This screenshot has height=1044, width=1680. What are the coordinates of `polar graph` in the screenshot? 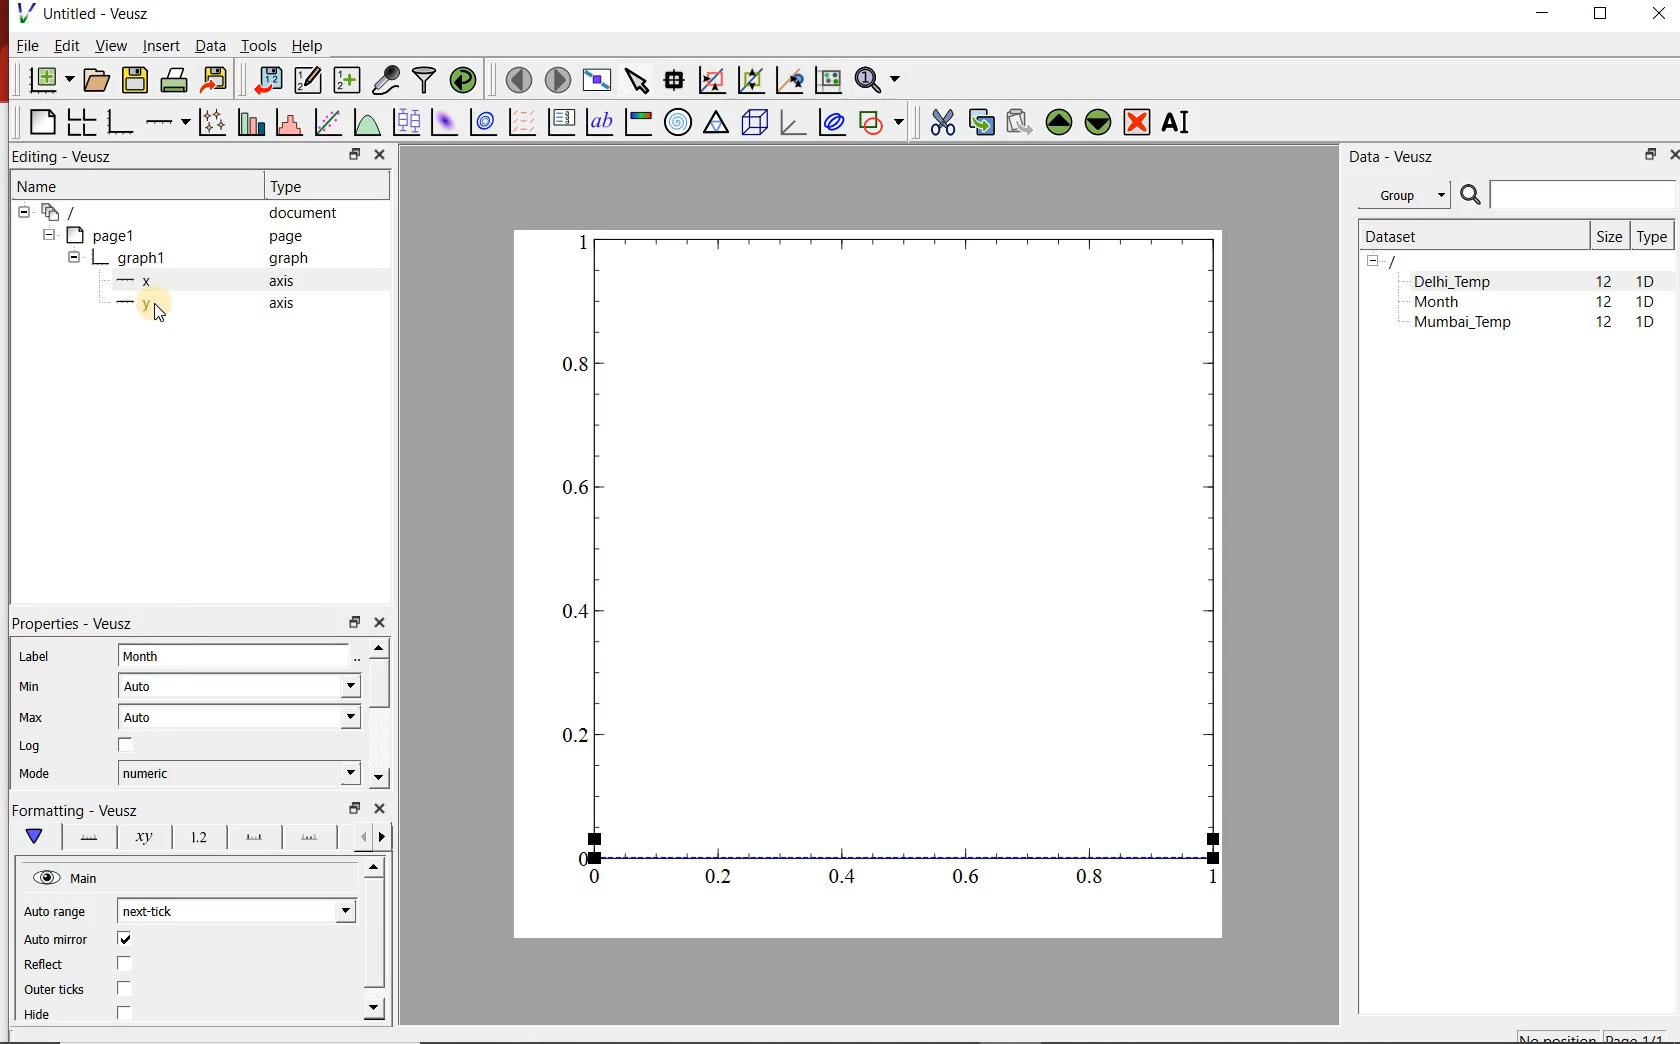 It's located at (679, 124).